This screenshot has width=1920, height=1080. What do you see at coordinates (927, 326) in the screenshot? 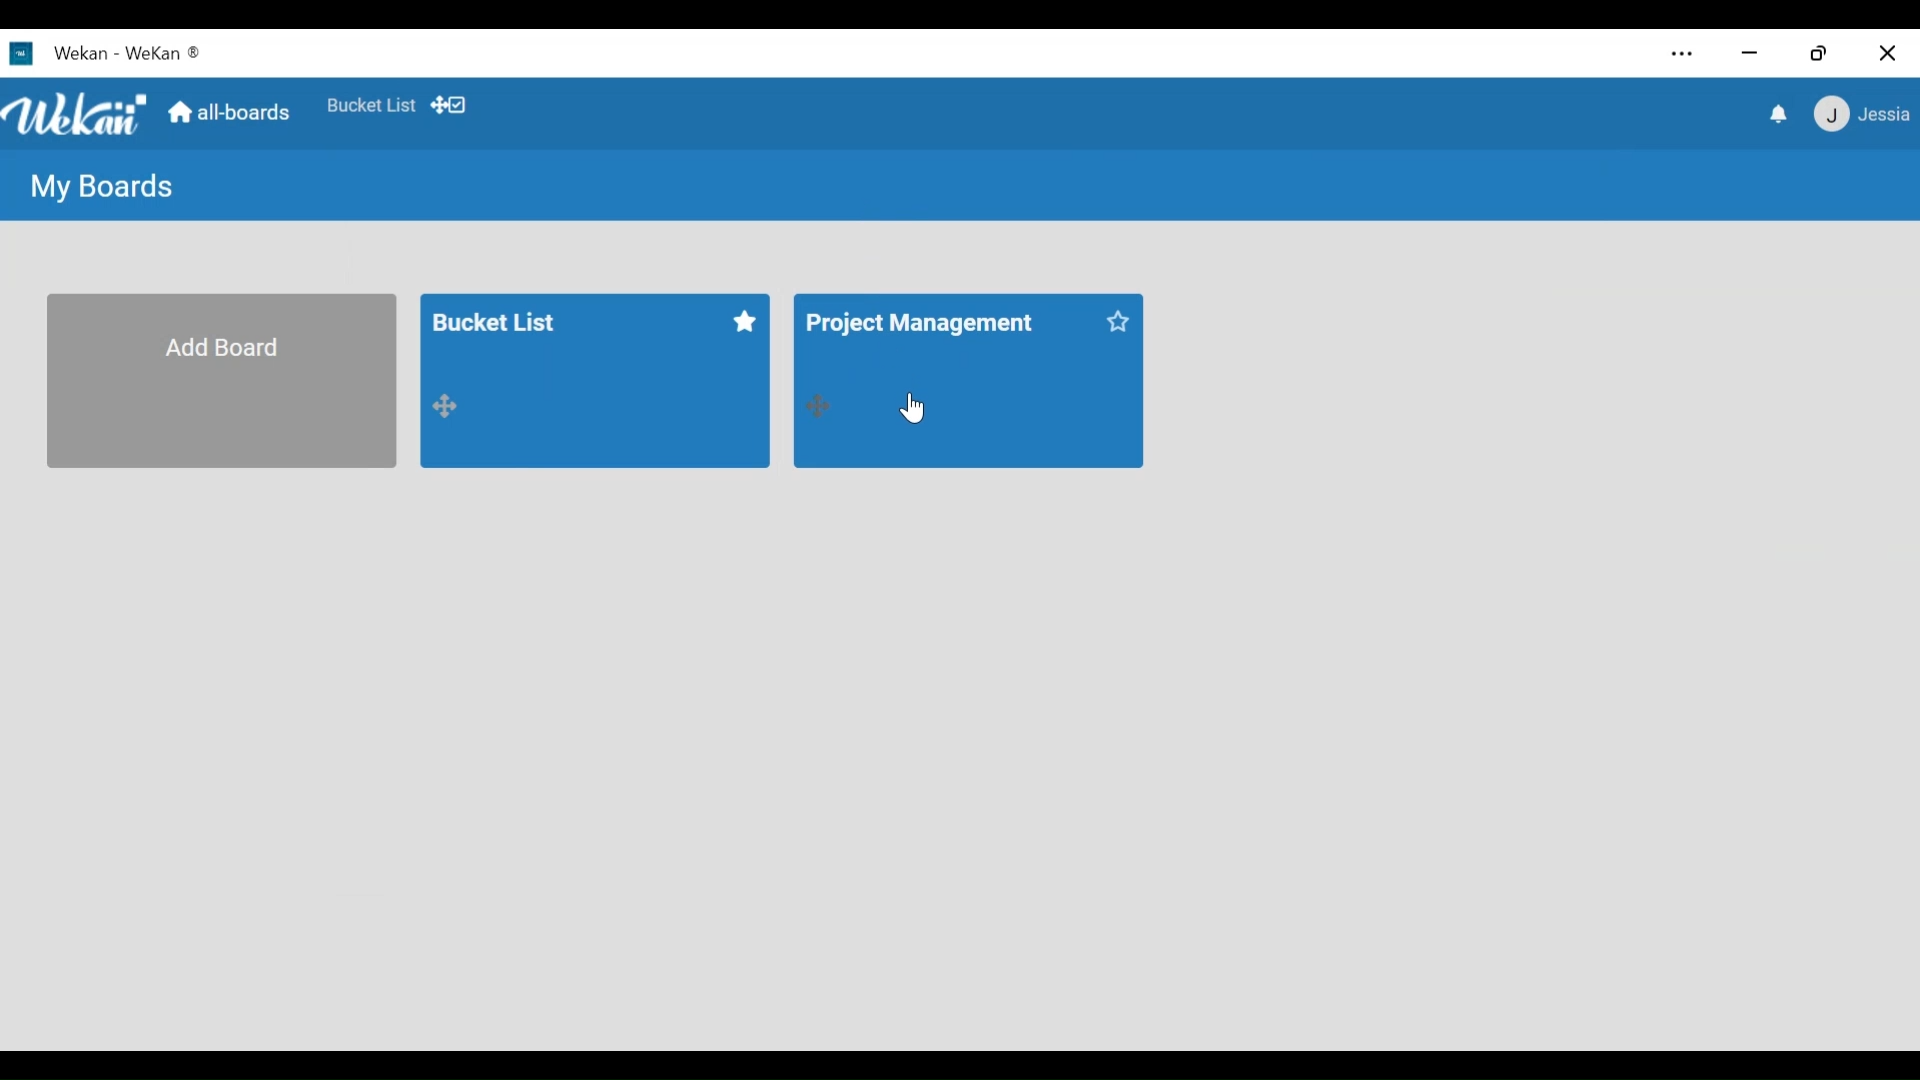
I see `Board title` at bounding box center [927, 326].